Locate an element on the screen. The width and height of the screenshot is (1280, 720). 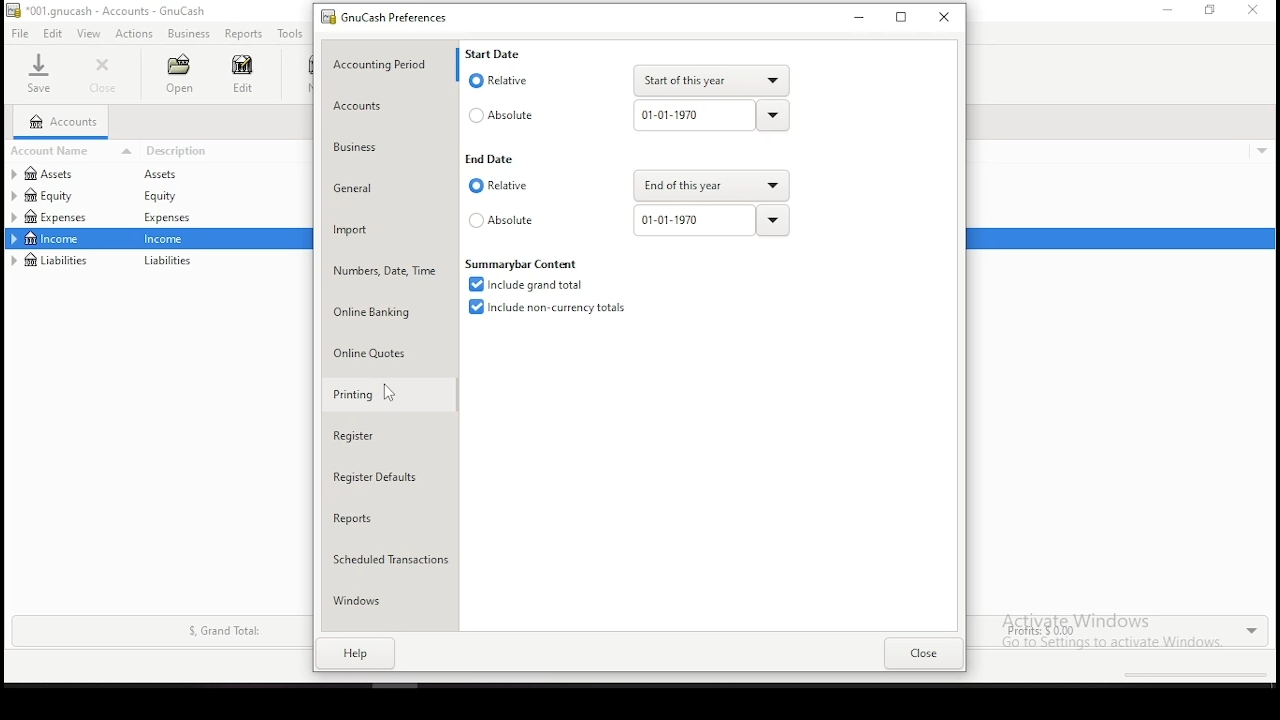
edits is located at coordinates (54, 33).